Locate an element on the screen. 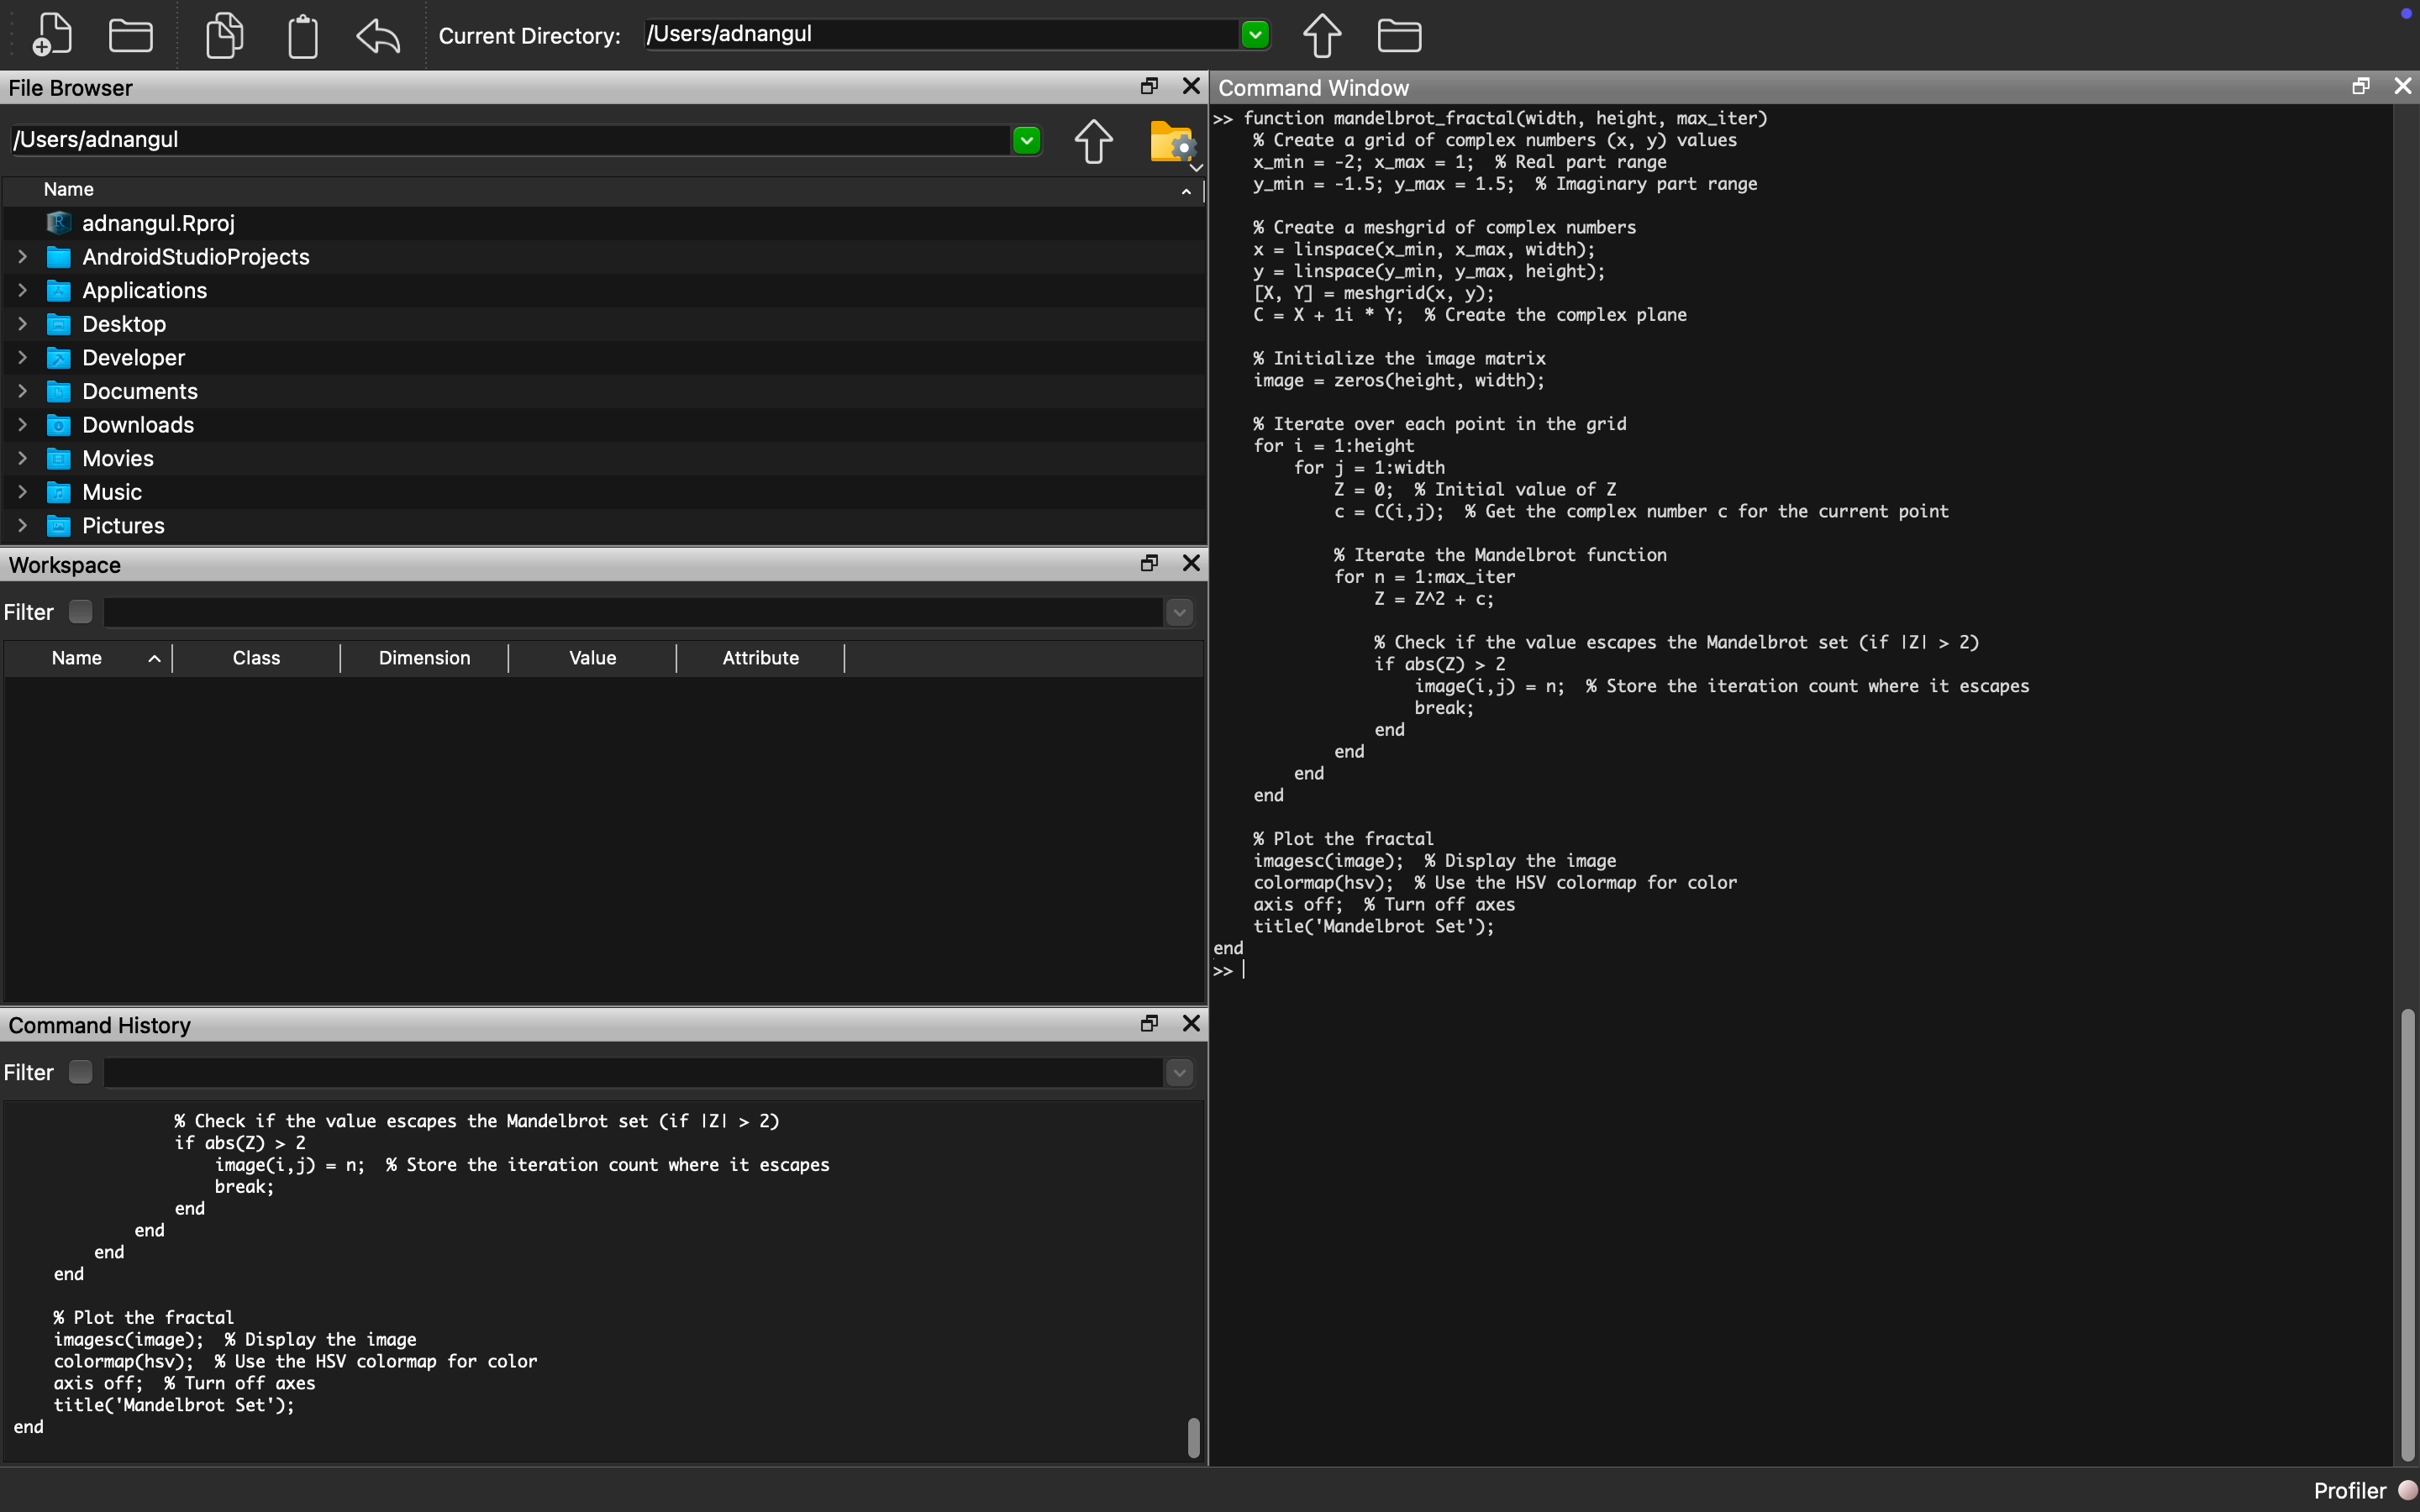 The image size is (2420, 1512). Class is located at coordinates (260, 657).